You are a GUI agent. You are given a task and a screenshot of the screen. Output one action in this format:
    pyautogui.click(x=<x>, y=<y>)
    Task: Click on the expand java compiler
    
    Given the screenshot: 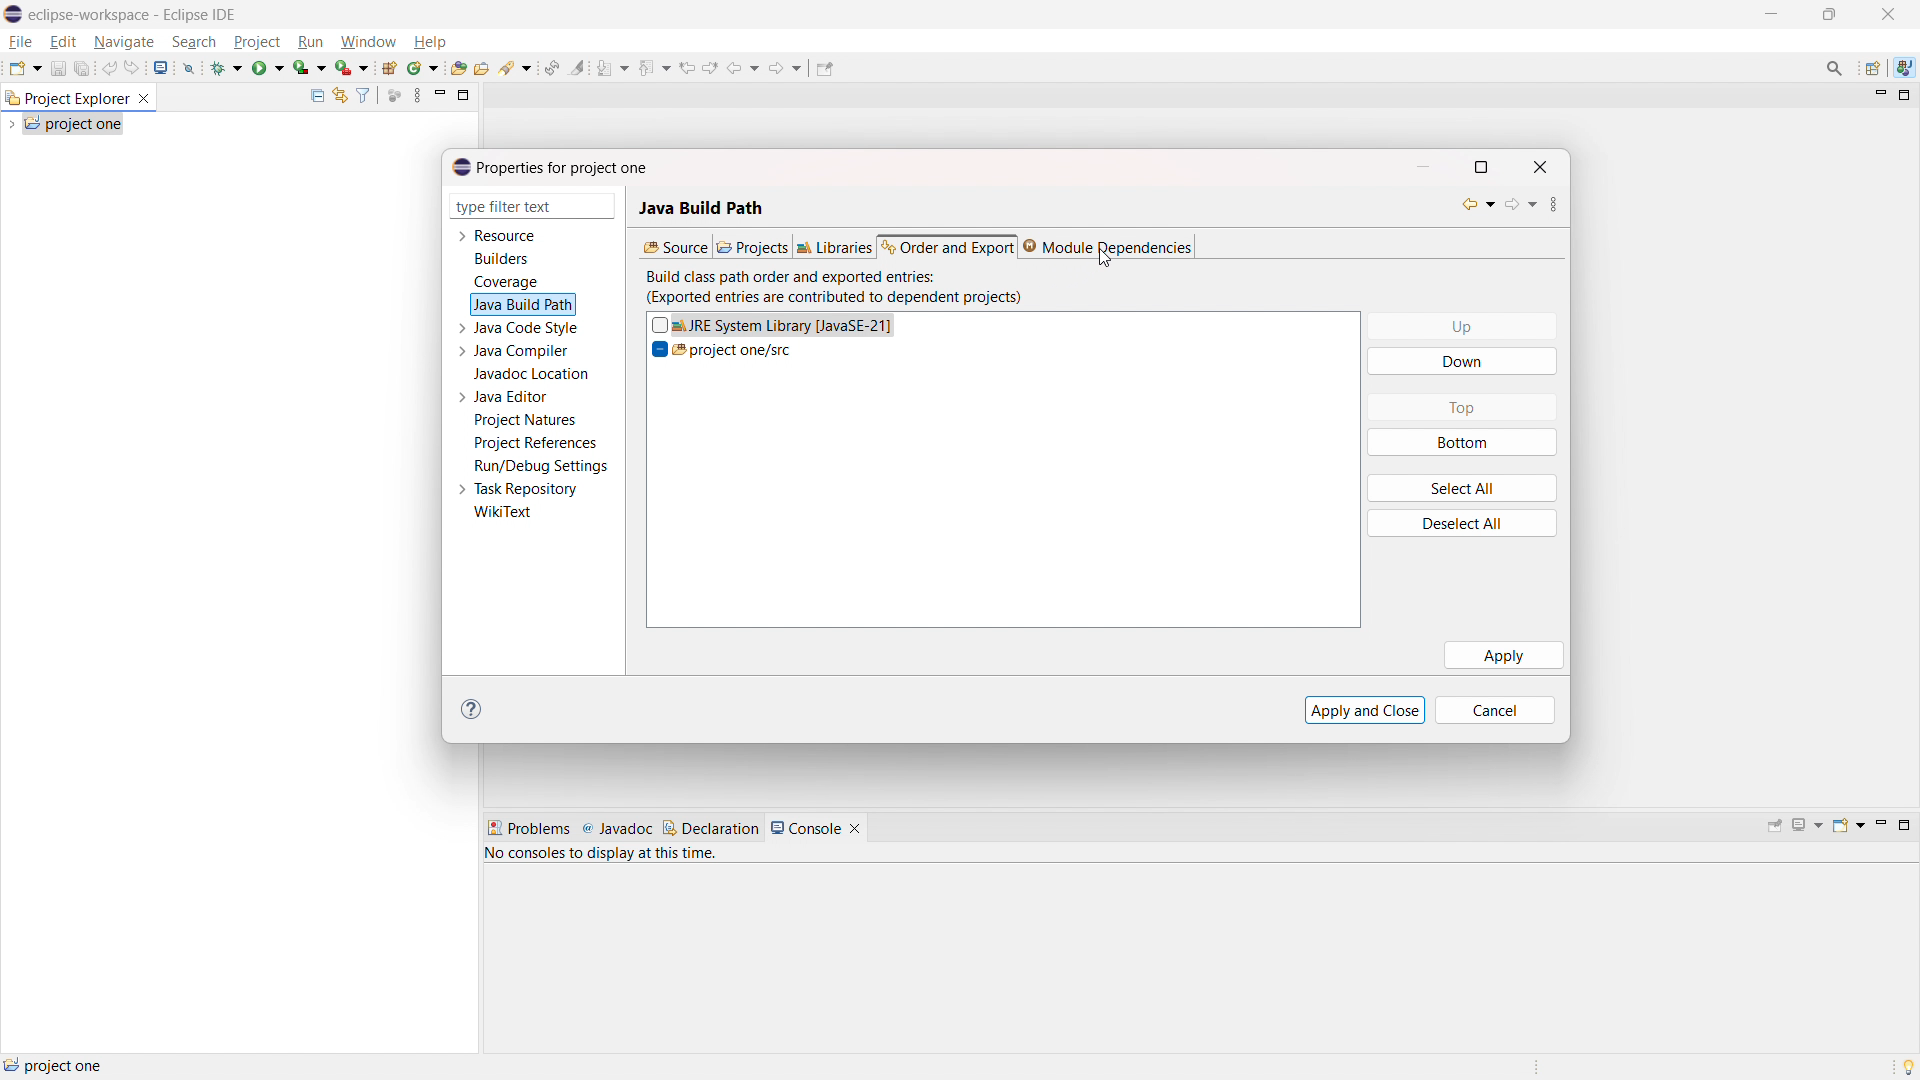 What is the action you would take?
    pyautogui.click(x=461, y=351)
    